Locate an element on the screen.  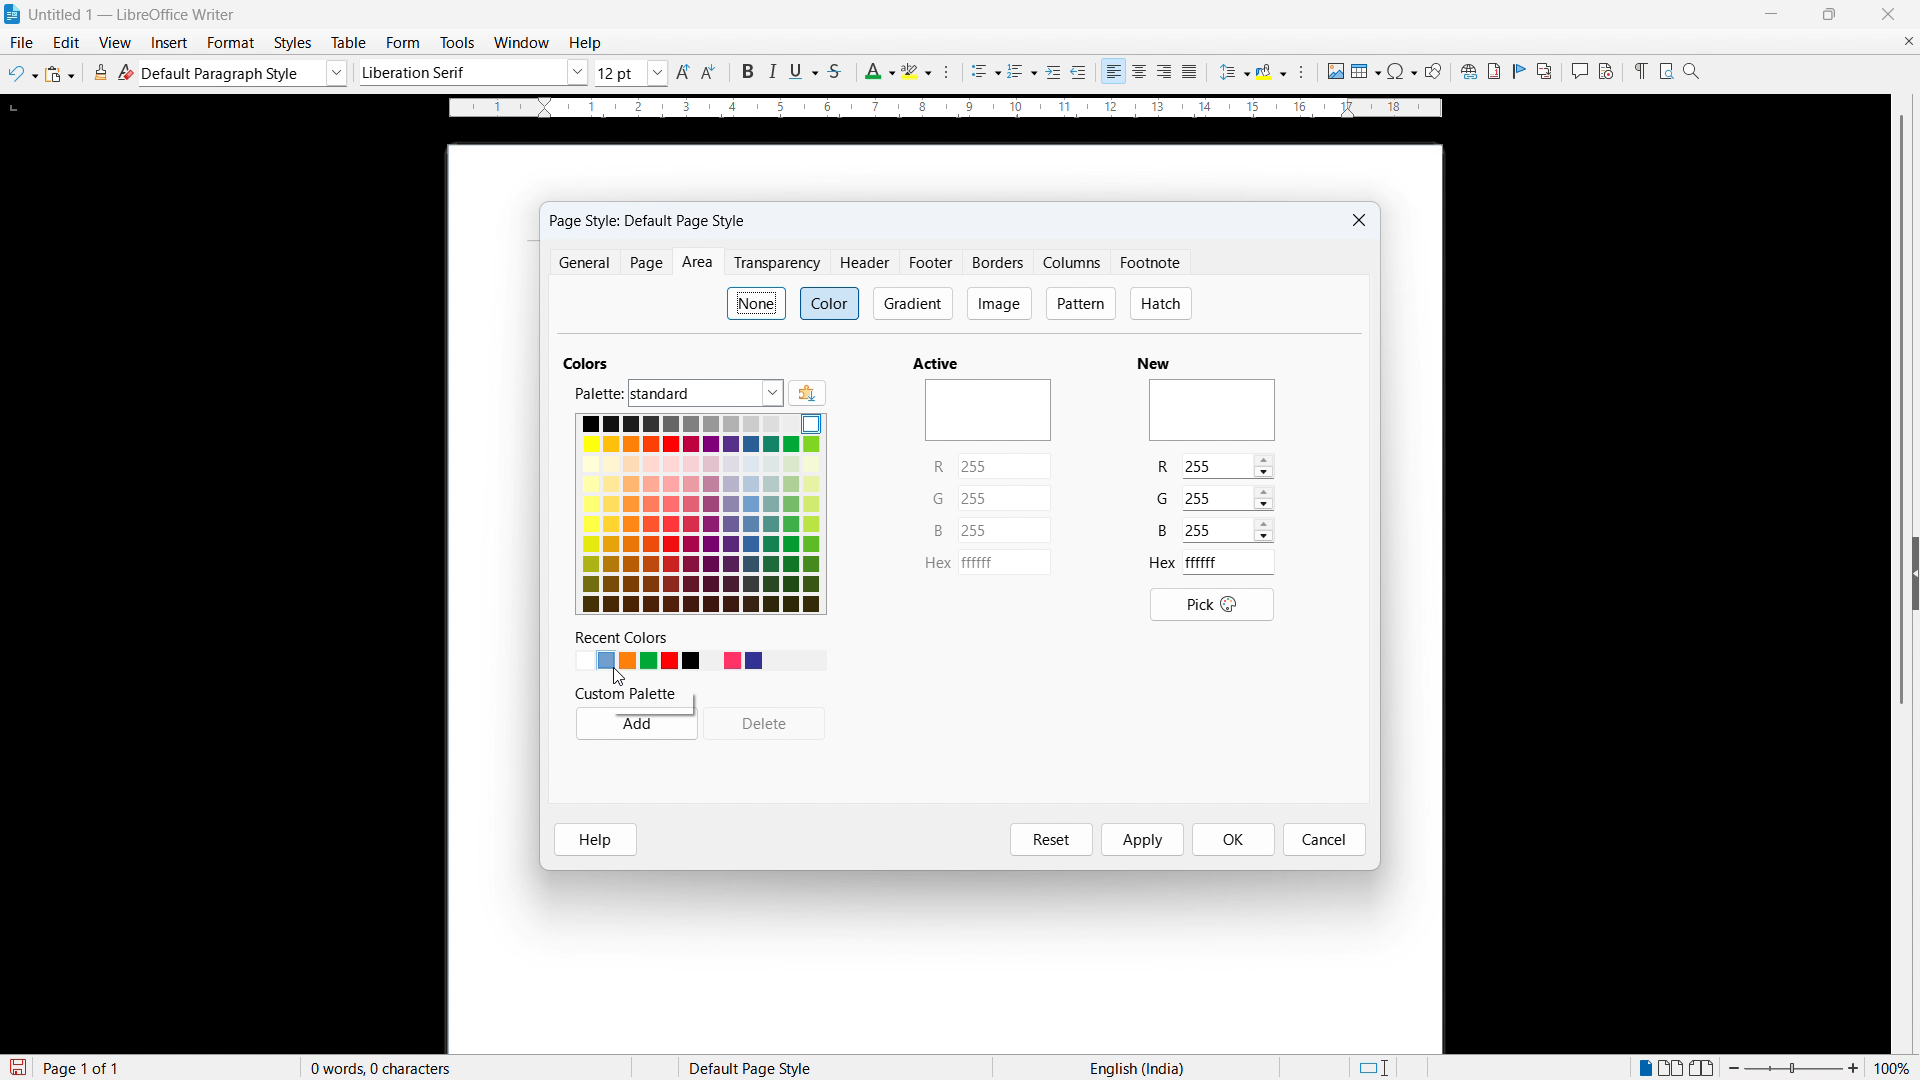
Close document  is located at coordinates (1908, 40).